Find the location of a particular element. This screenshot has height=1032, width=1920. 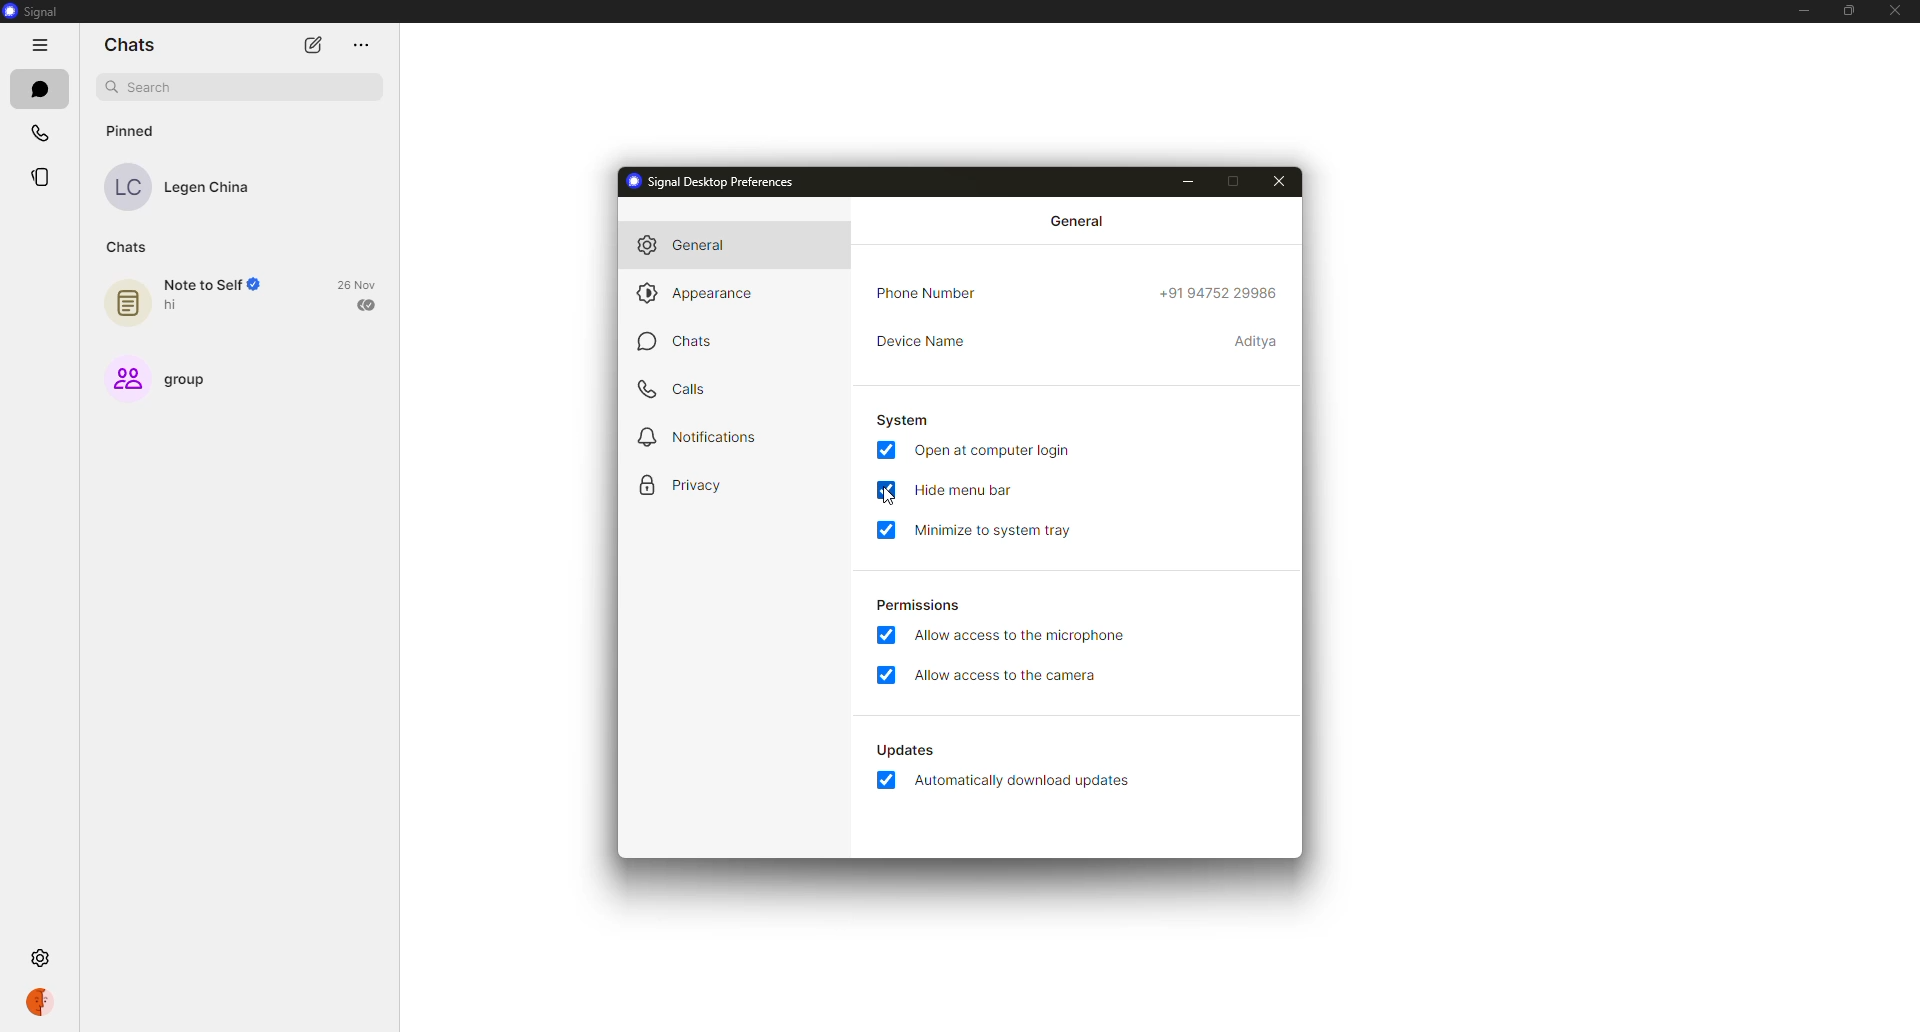

hide tabs is located at coordinates (42, 48).